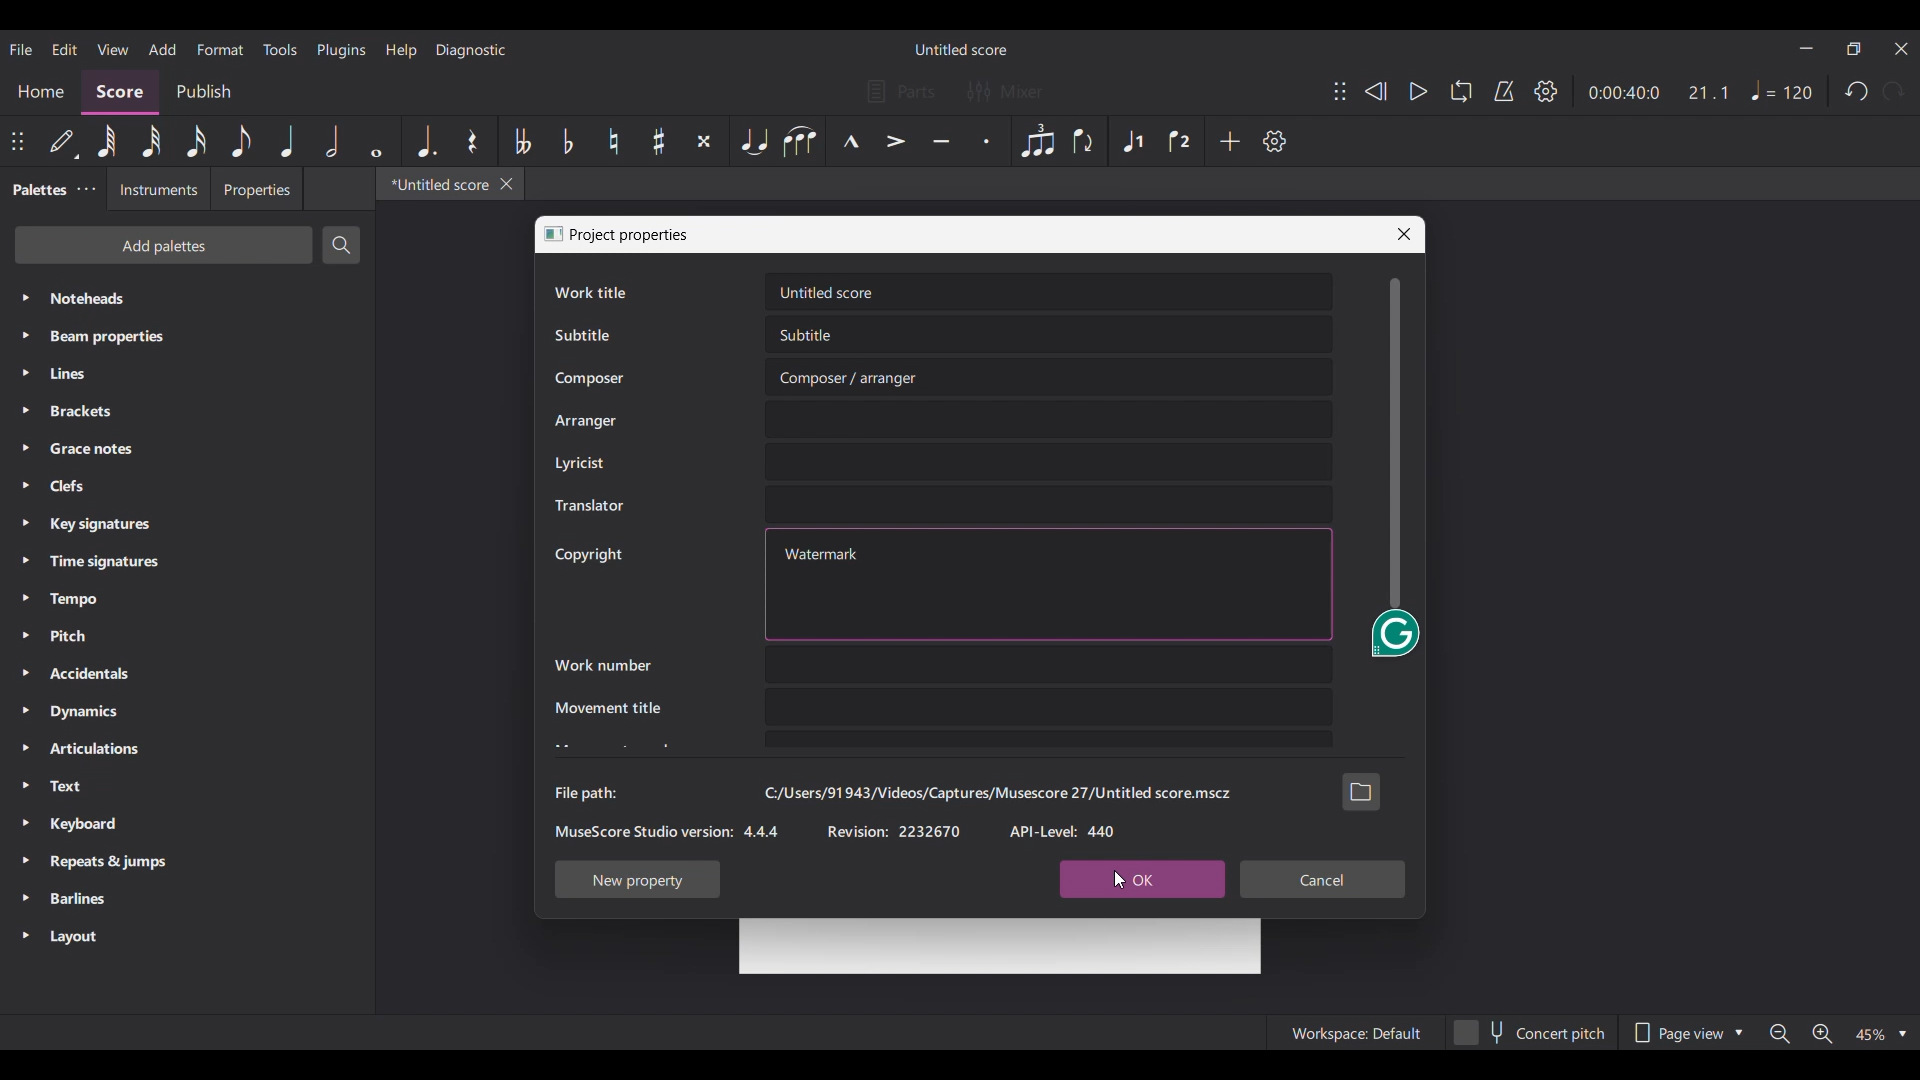  What do you see at coordinates (894, 831) in the screenshot?
I see `Revision: 2232670` at bounding box center [894, 831].